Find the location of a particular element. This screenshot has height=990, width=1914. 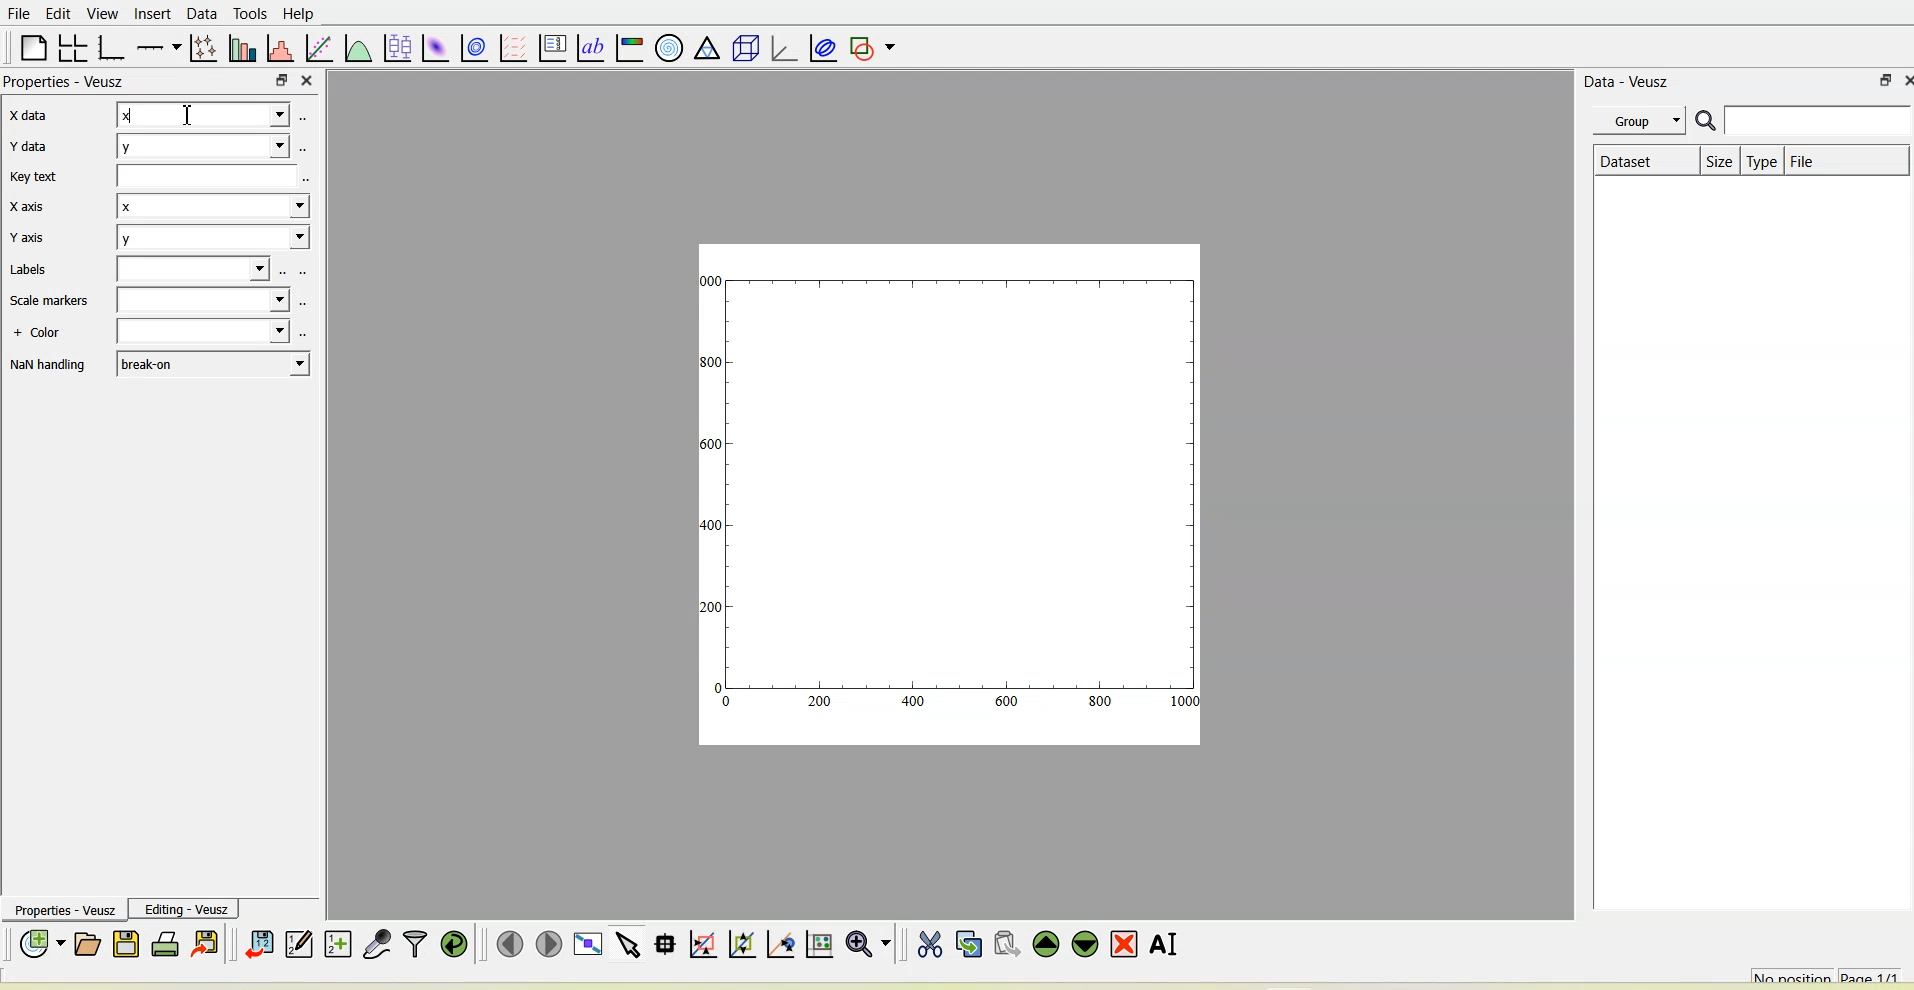

select using dataset browser is located at coordinates (309, 180).